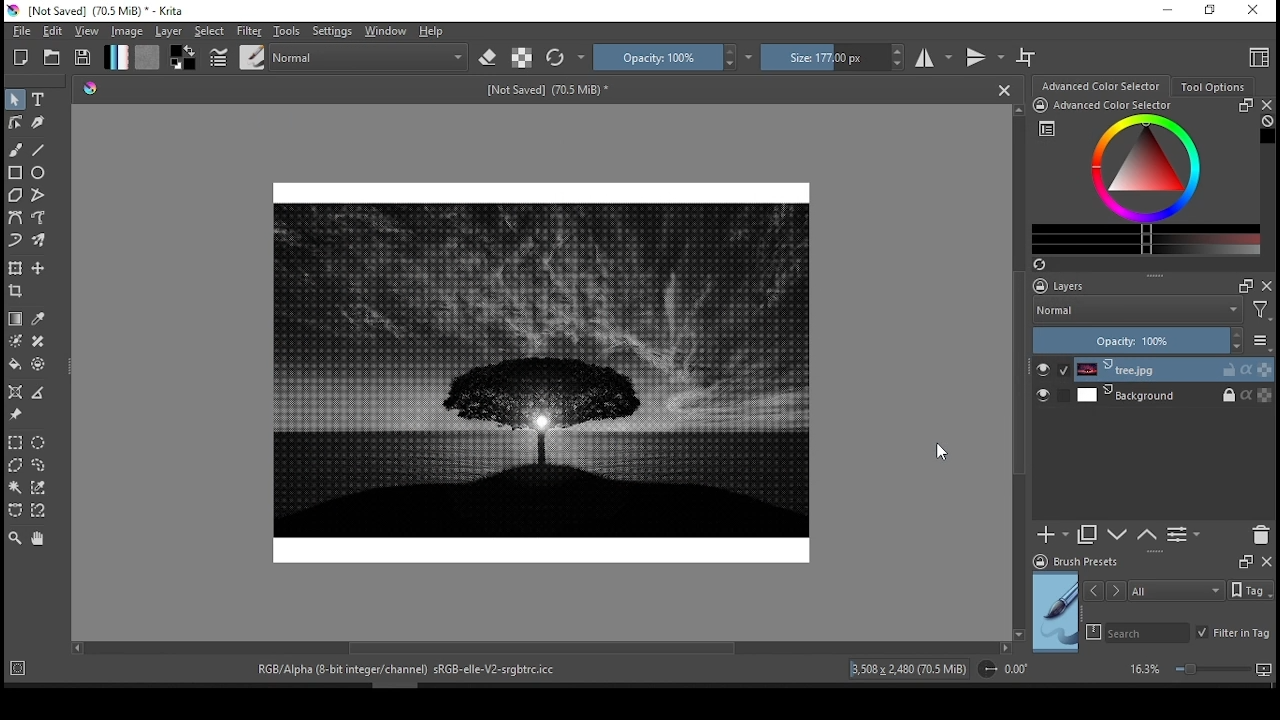 The height and width of the screenshot is (720, 1280). Describe the element at coordinates (15, 318) in the screenshot. I see `draw a gradient` at that location.